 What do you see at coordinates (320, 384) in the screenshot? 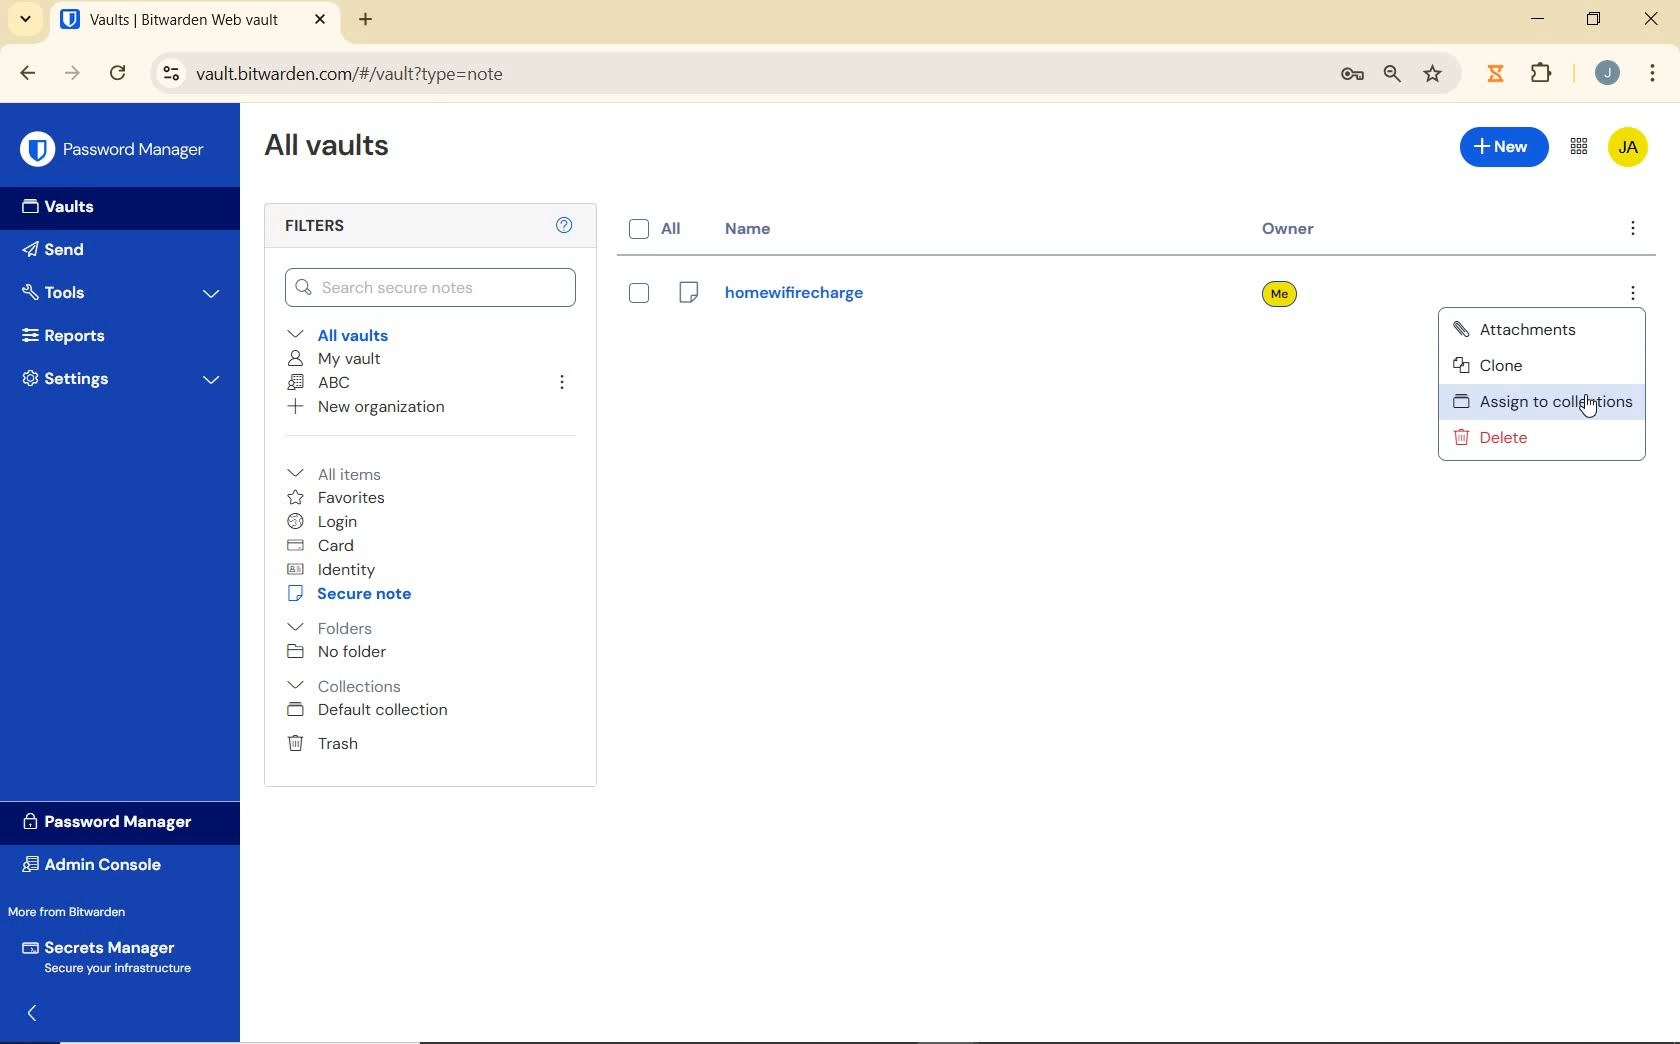
I see `ABC` at bounding box center [320, 384].